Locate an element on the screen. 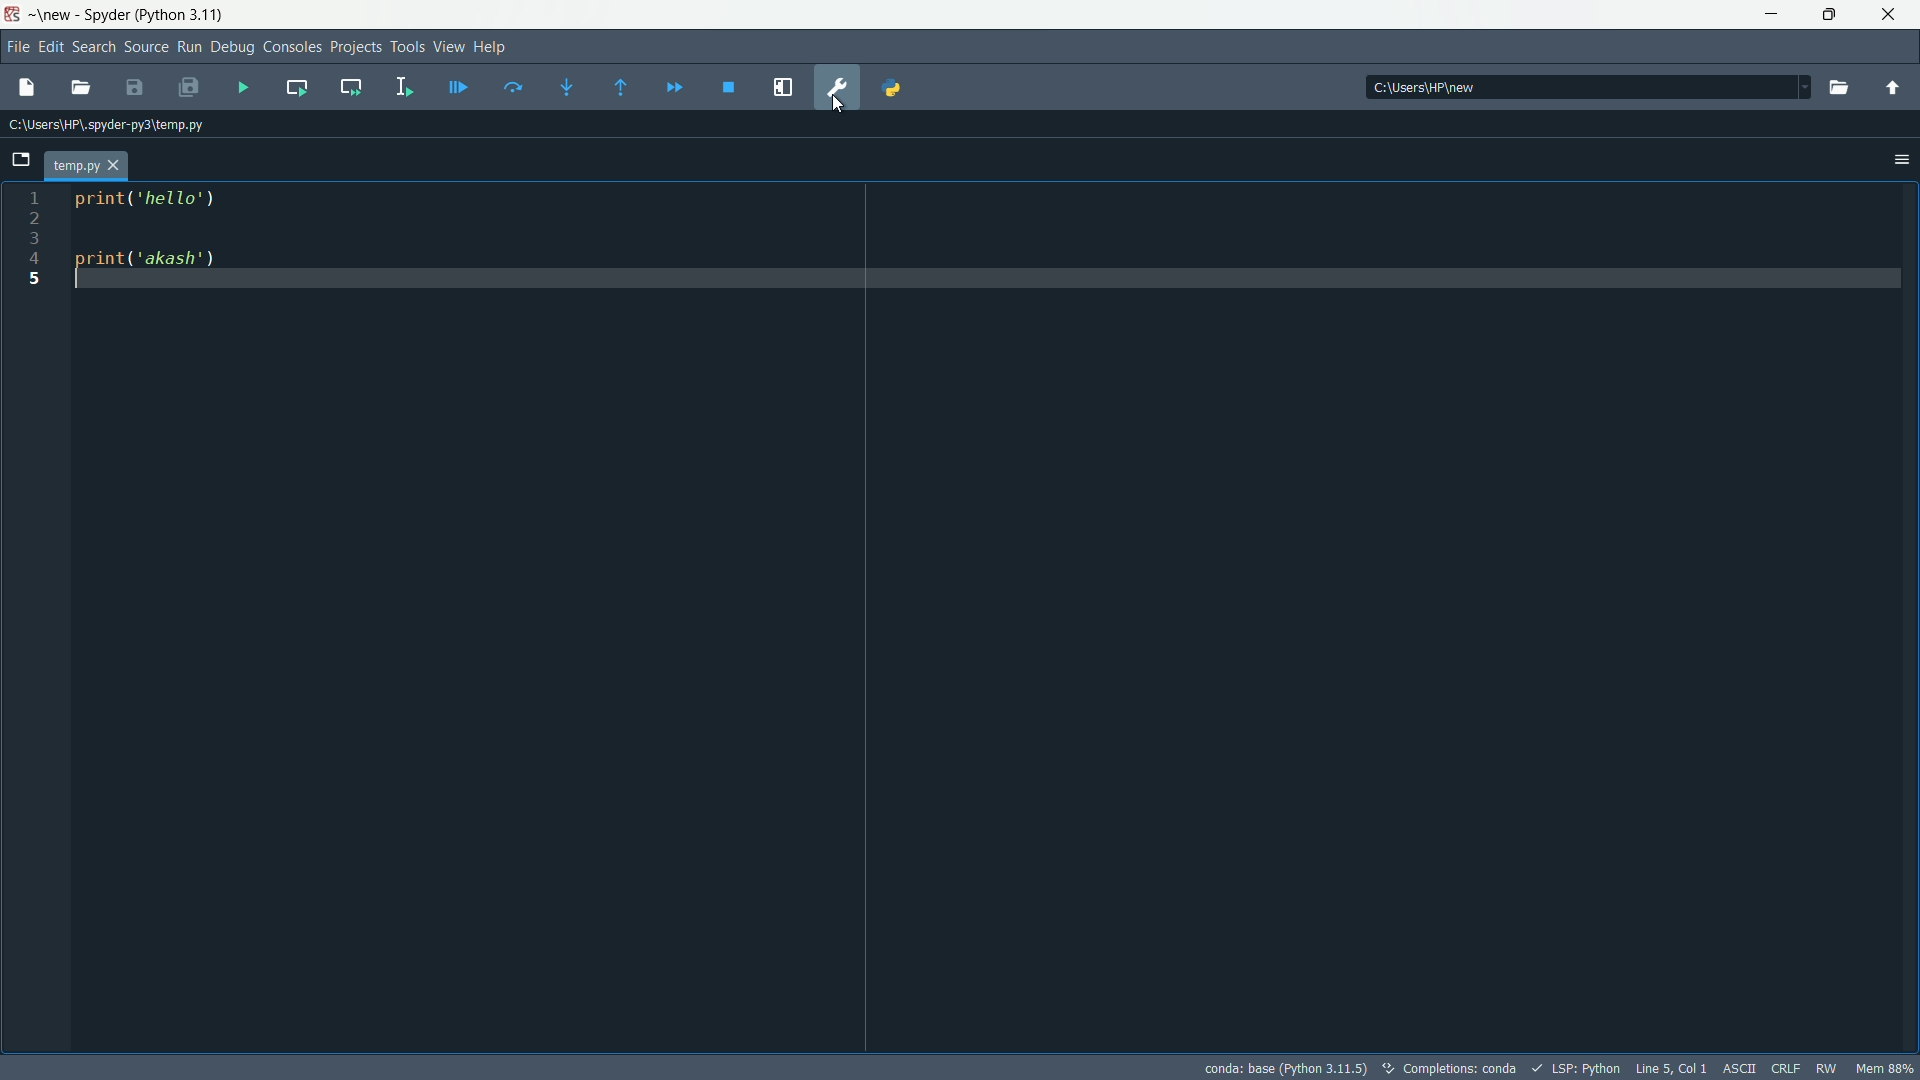  stop debugging is located at coordinates (731, 88).